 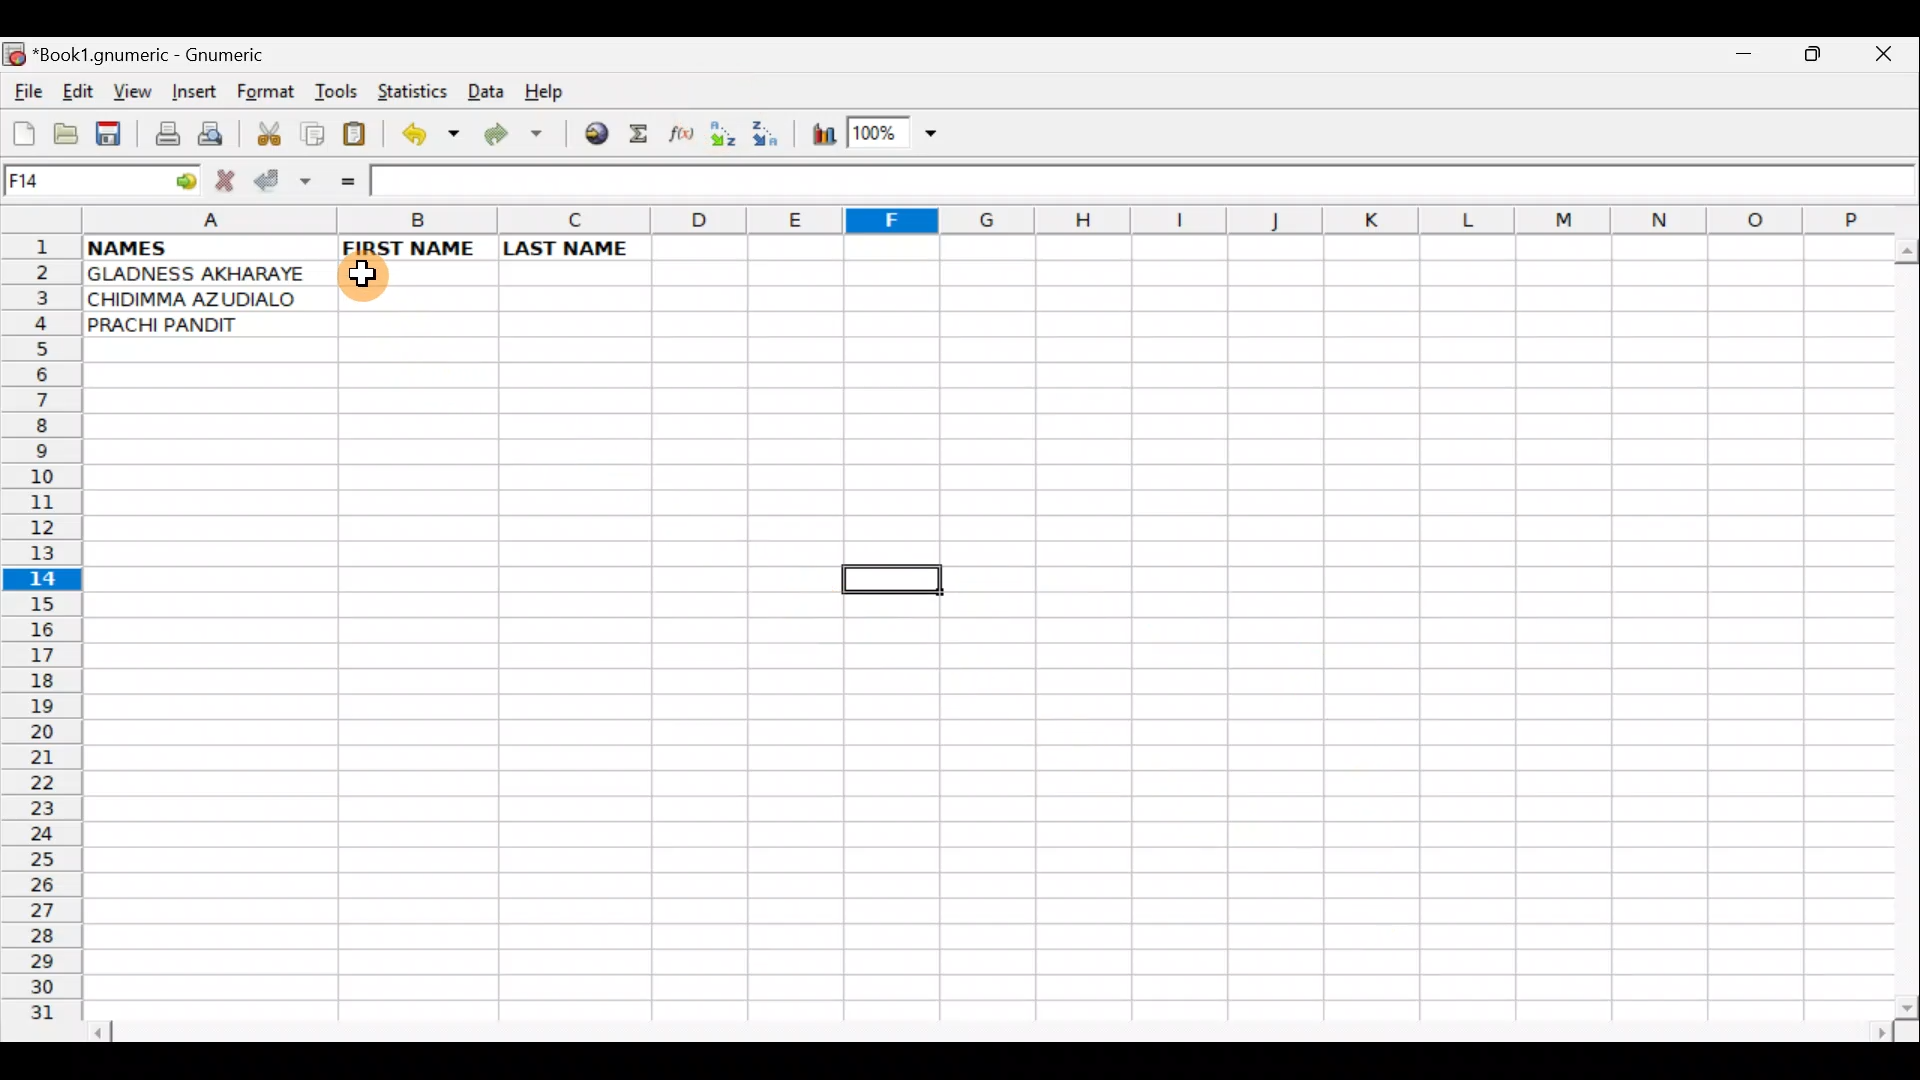 I want to click on Help, so click(x=545, y=92).